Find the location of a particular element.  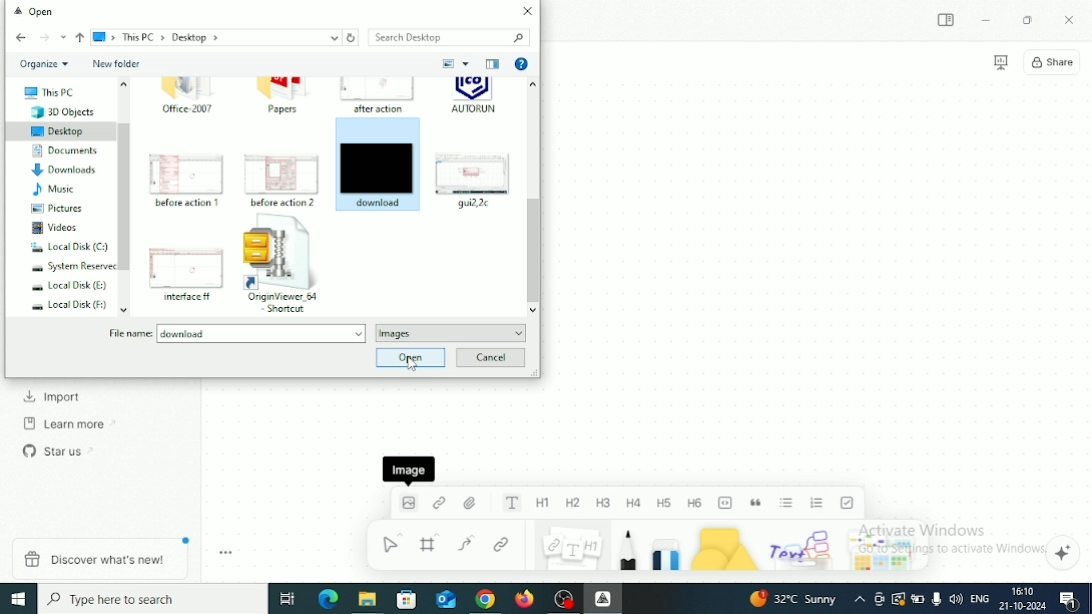

Image is located at coordinates (407, 508).